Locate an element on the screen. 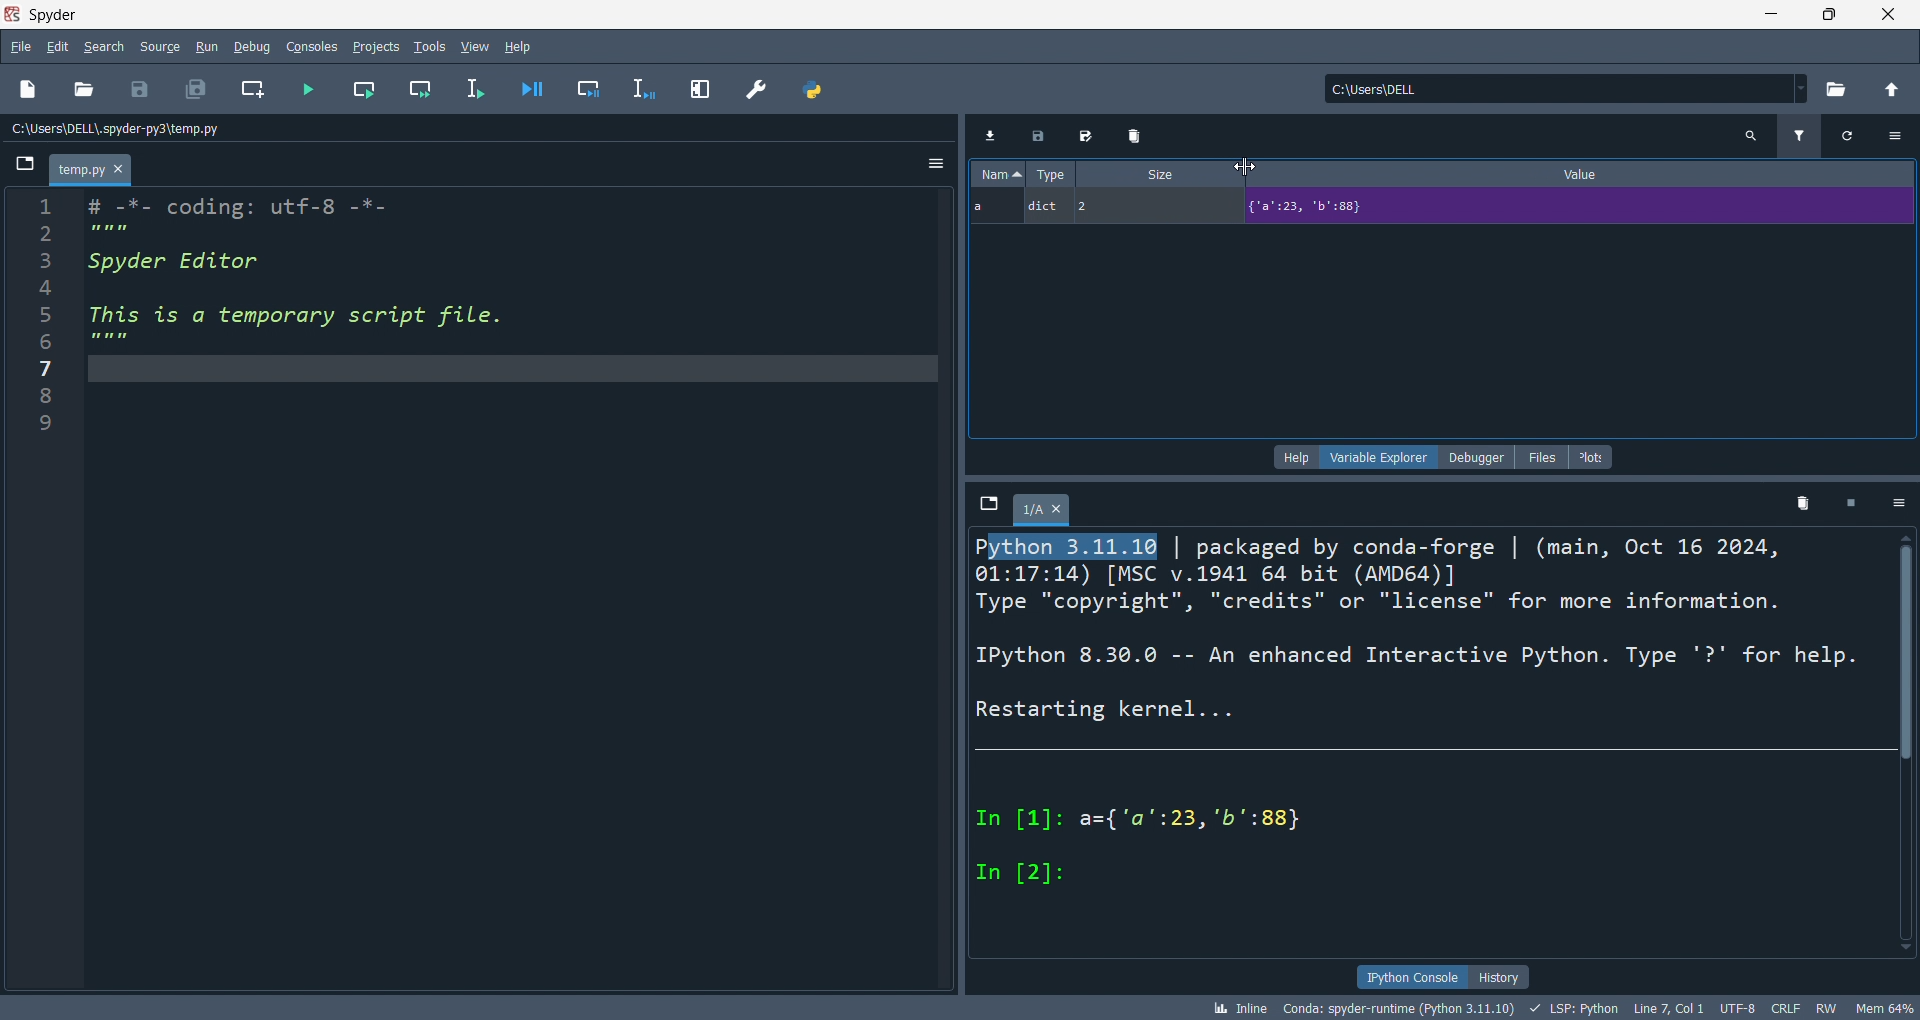 The width and height of the screenshot is (1920, 1020). close kernel is located at coordinates (1853, 505).